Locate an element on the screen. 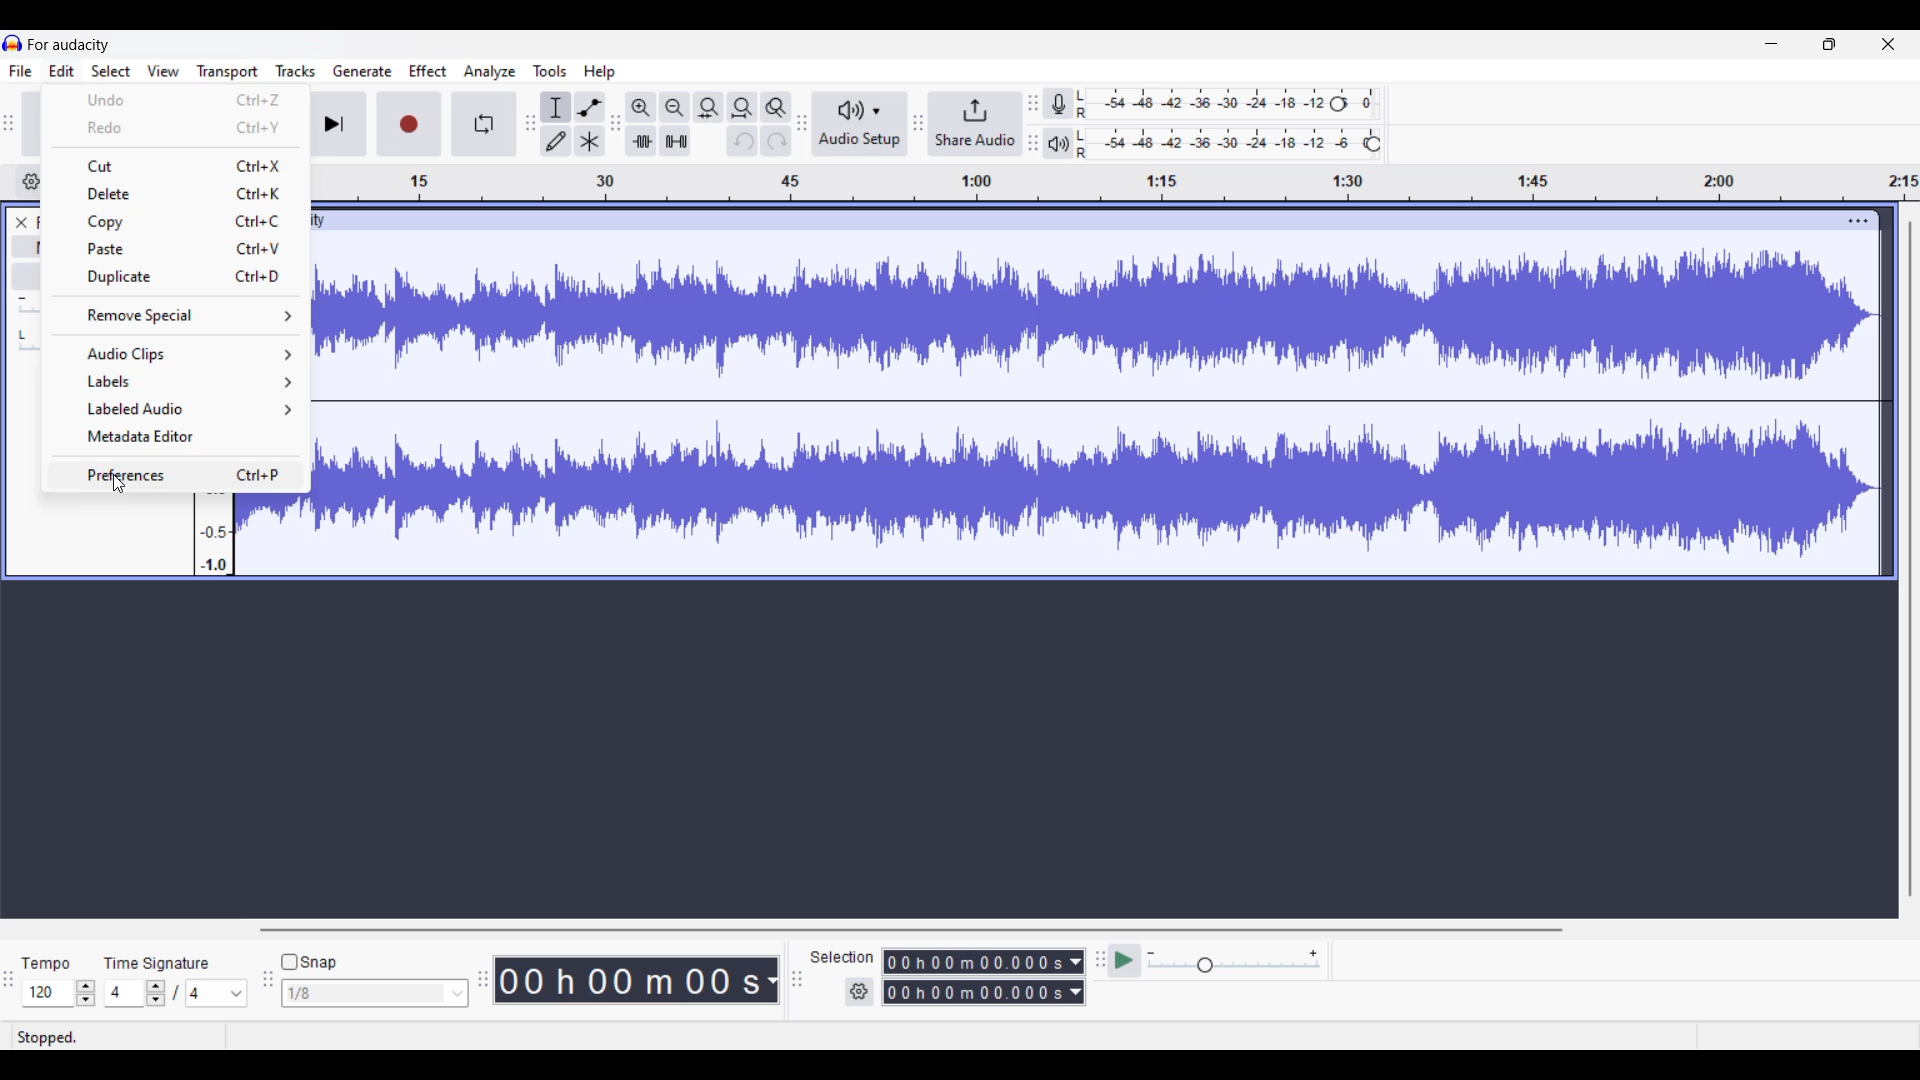 The image size is (1920, 1080). Remove special options is located at coordinates (177, 314).